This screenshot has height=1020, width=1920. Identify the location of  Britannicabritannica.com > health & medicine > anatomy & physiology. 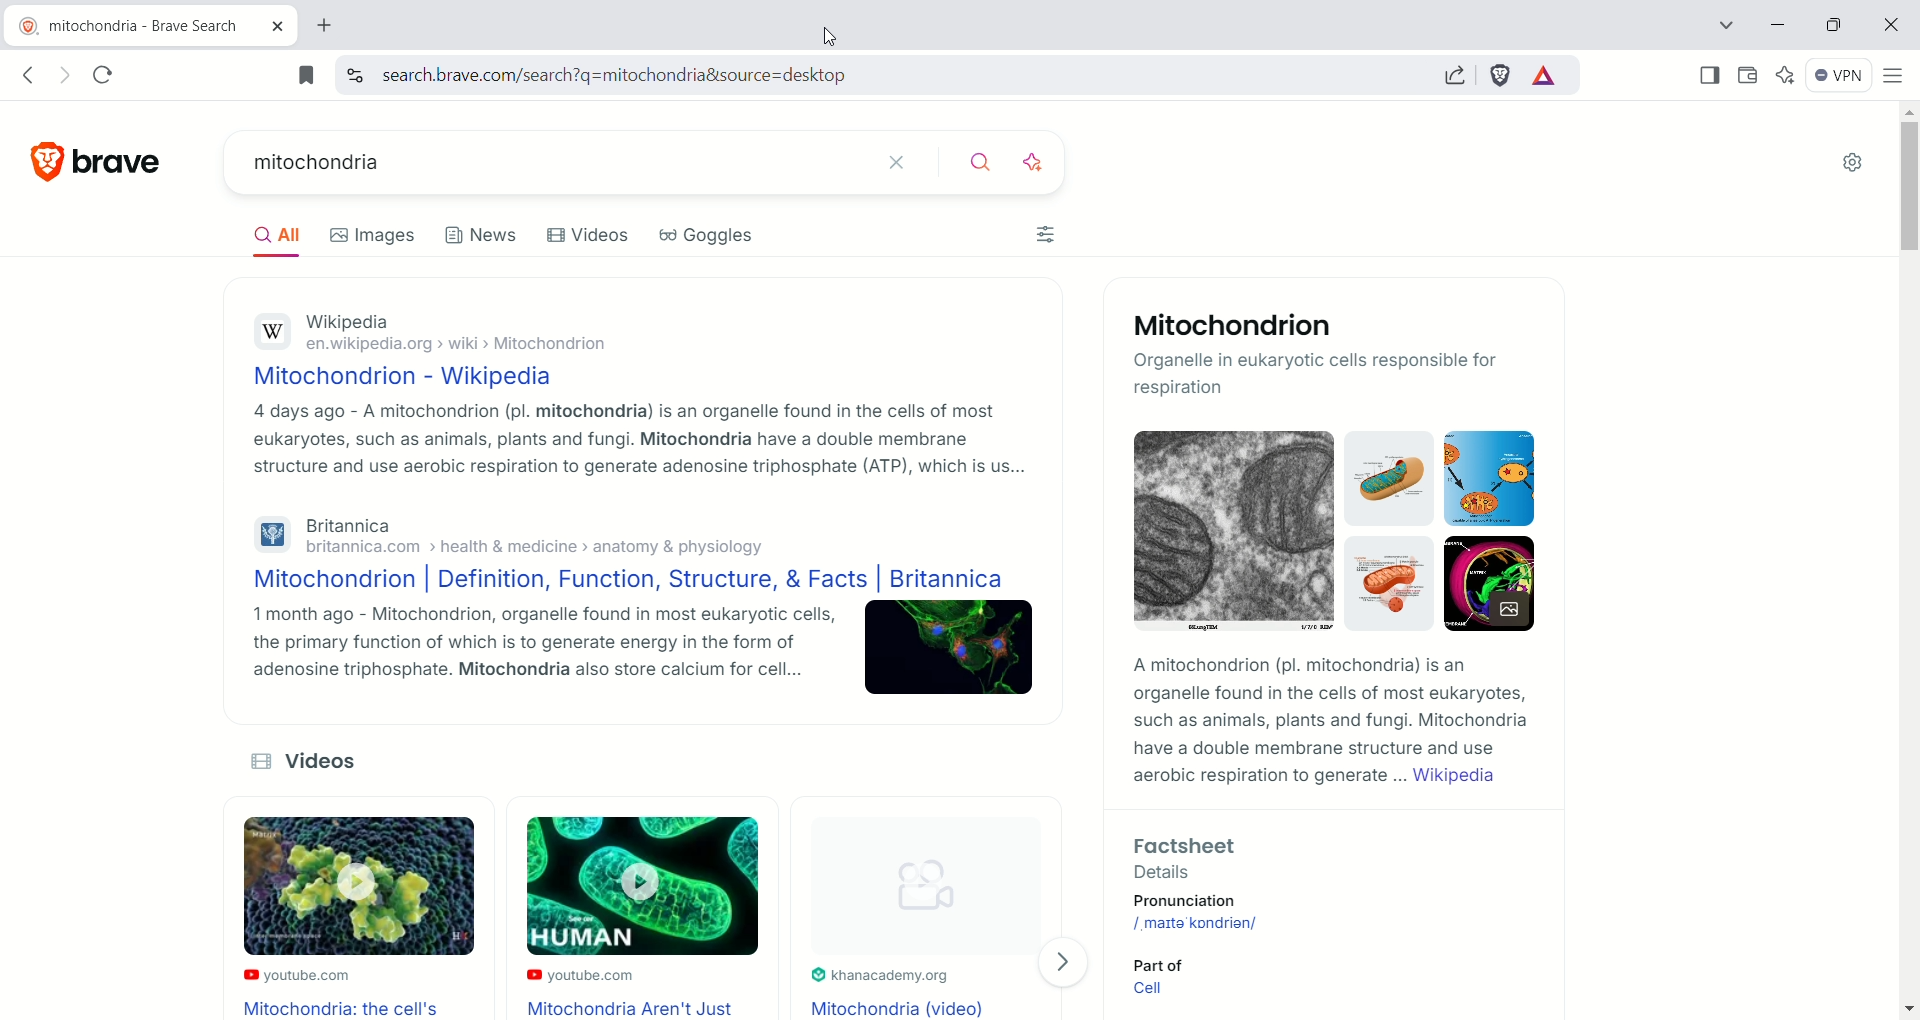
(508, 535).